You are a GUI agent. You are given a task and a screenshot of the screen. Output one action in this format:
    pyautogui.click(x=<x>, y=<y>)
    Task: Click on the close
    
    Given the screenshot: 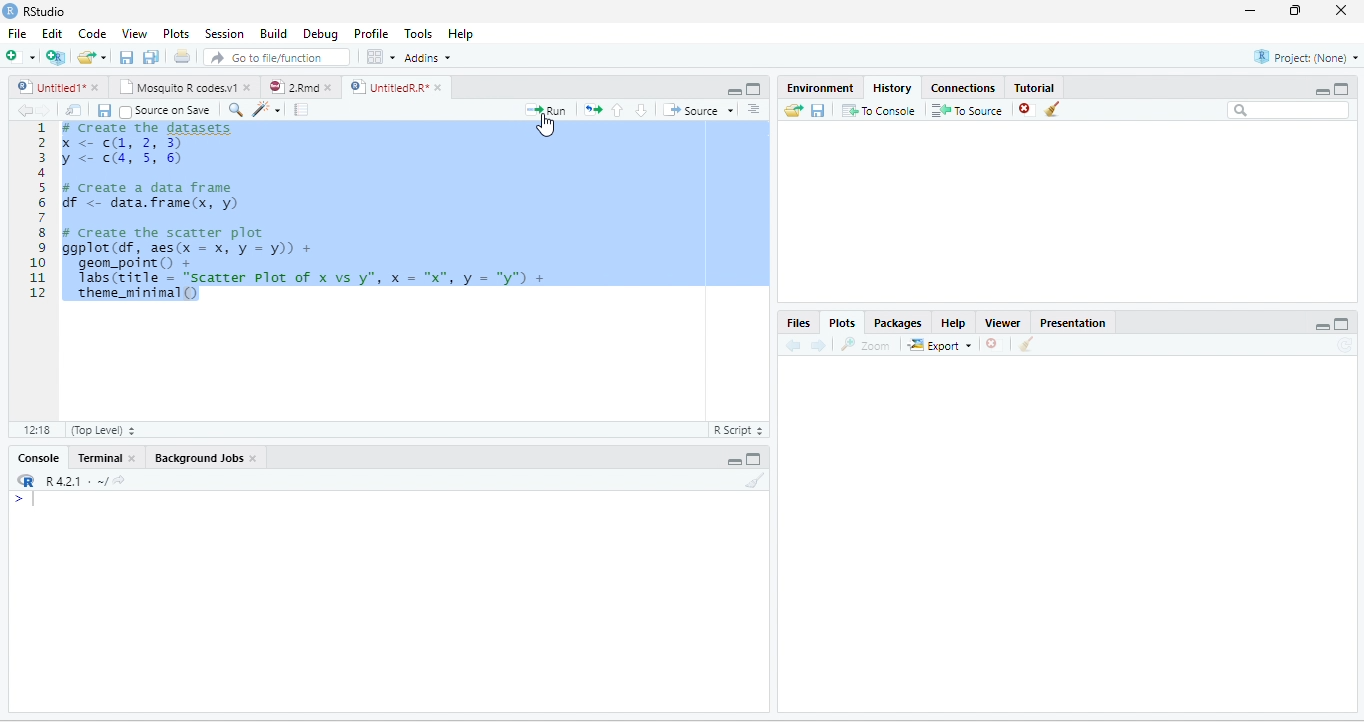 What is the action you would take?
    pyautogui.click(x=95, y=87)
    